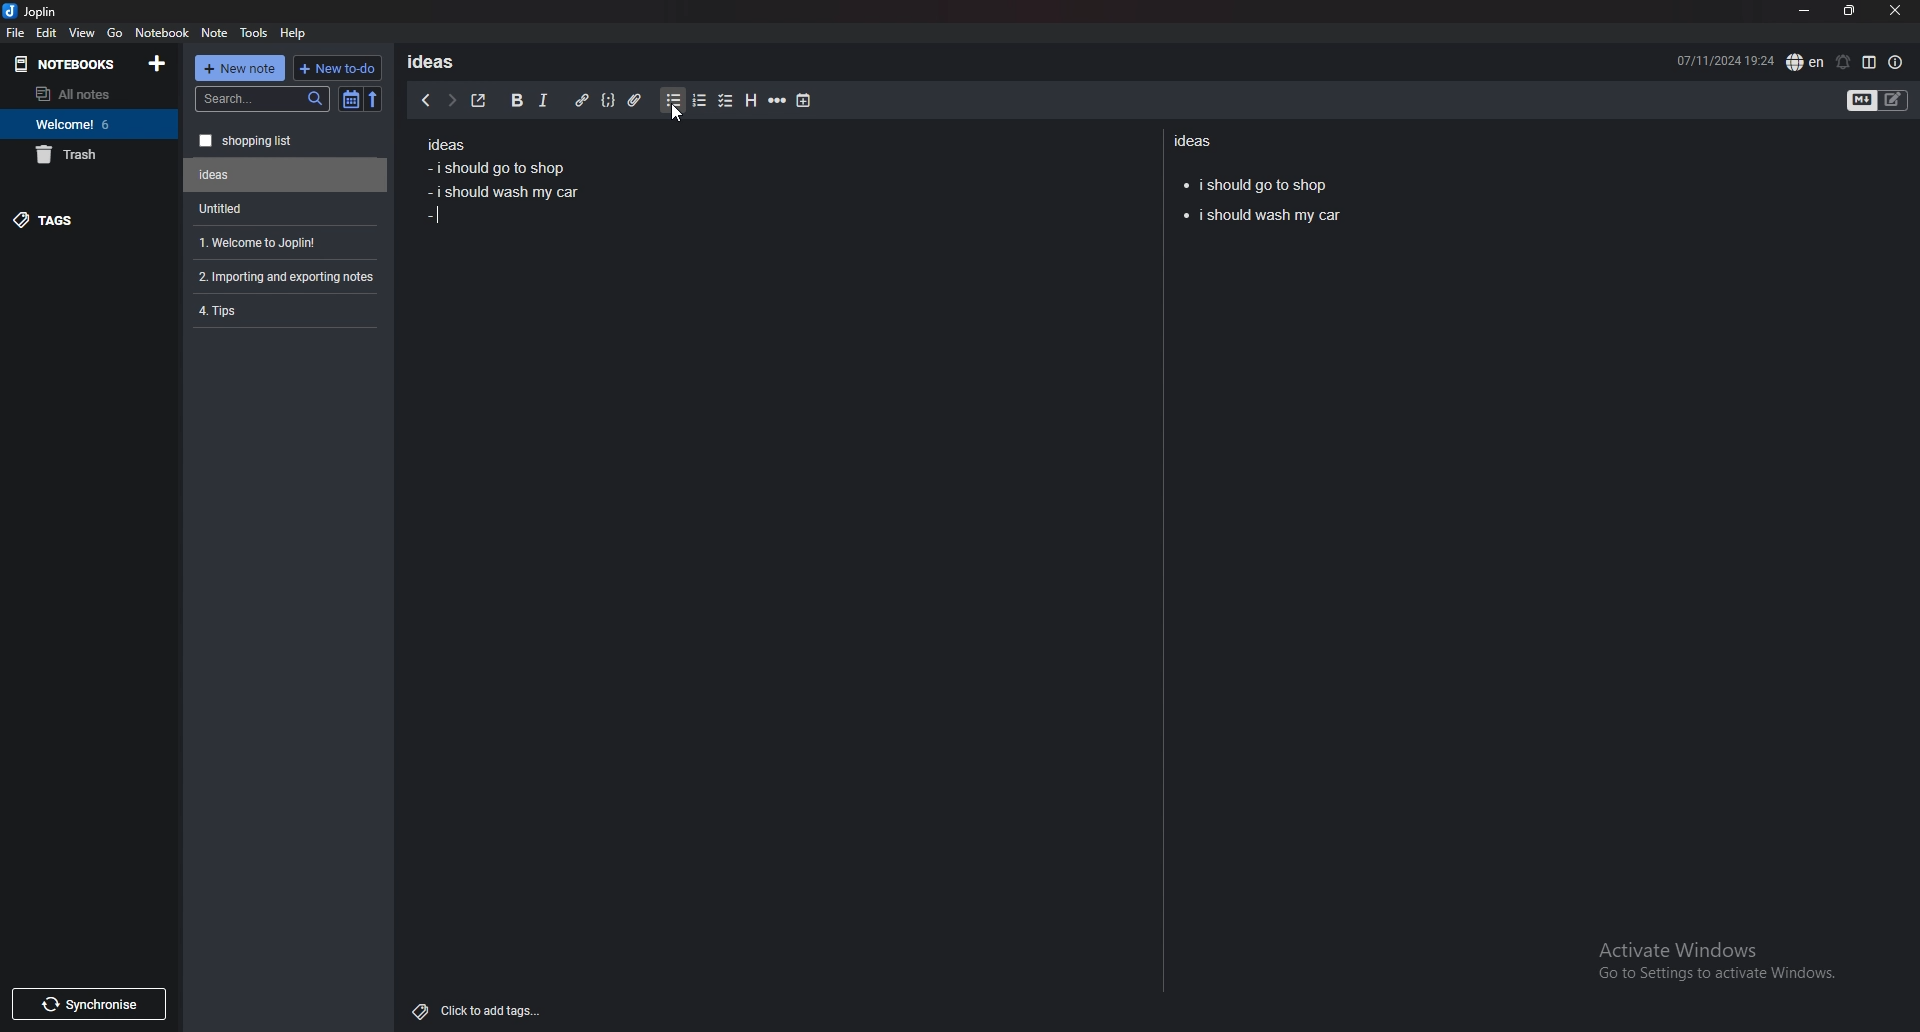 The width and height of the screenshot is (1920, 1032). What do you see at coordinates (777, 101) in the screenshot?
I see `horizontal rule` at bounding box center [777, 101].